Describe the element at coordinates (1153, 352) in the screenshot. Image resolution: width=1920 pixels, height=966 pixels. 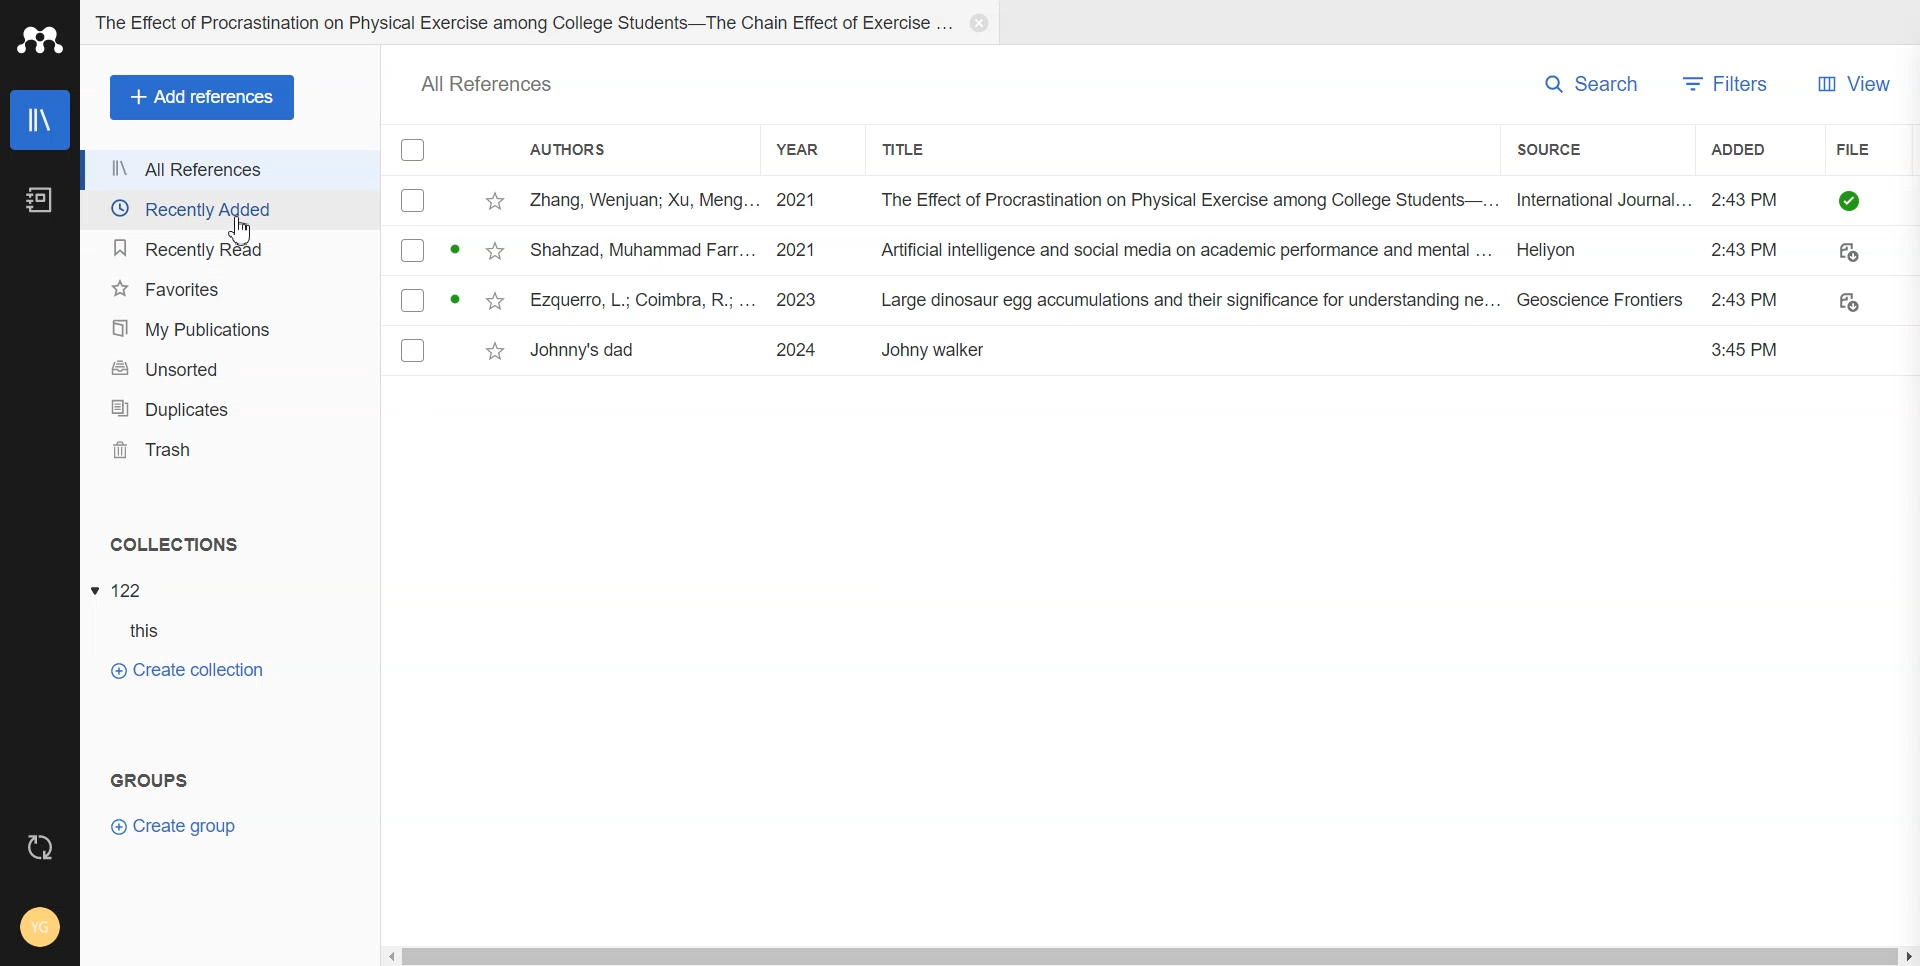
I see `File` at that location.